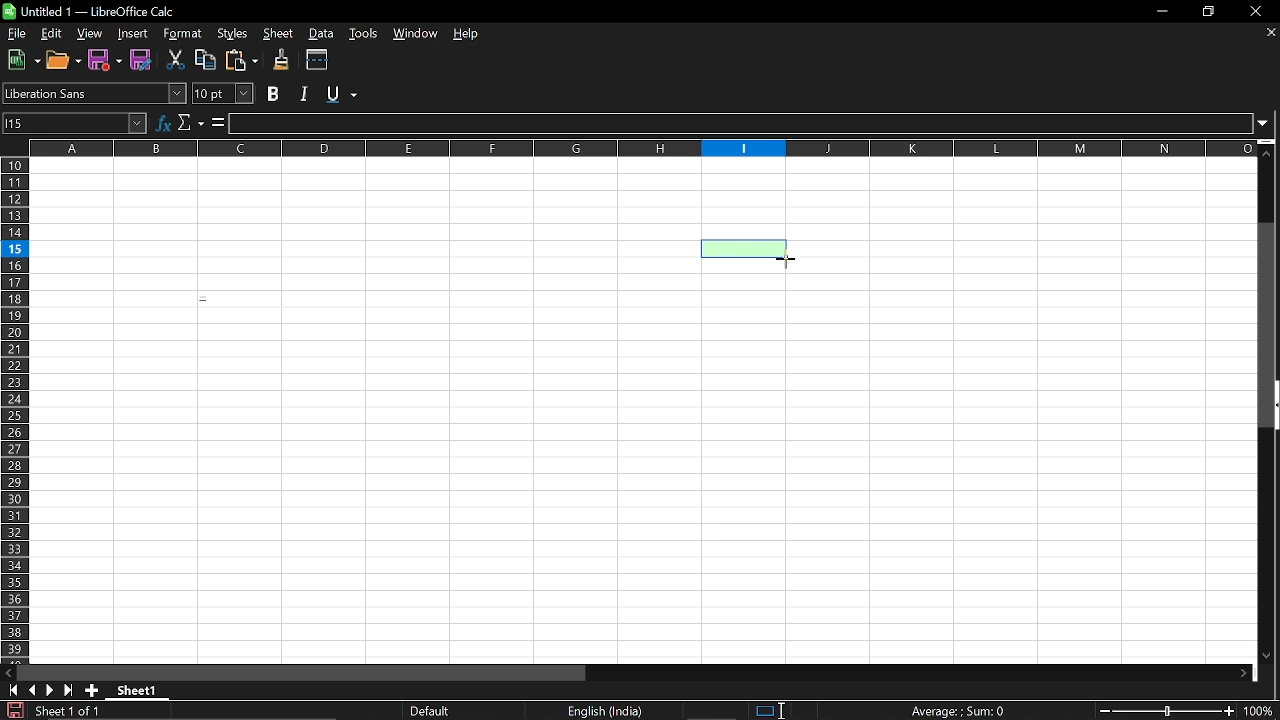 The height and width of the screenshot is (720, 1280). What do you see at coordinates (306, 672) in the screenshot?
I see `Horizontal scrollbar` at bounding box center [306, 672].